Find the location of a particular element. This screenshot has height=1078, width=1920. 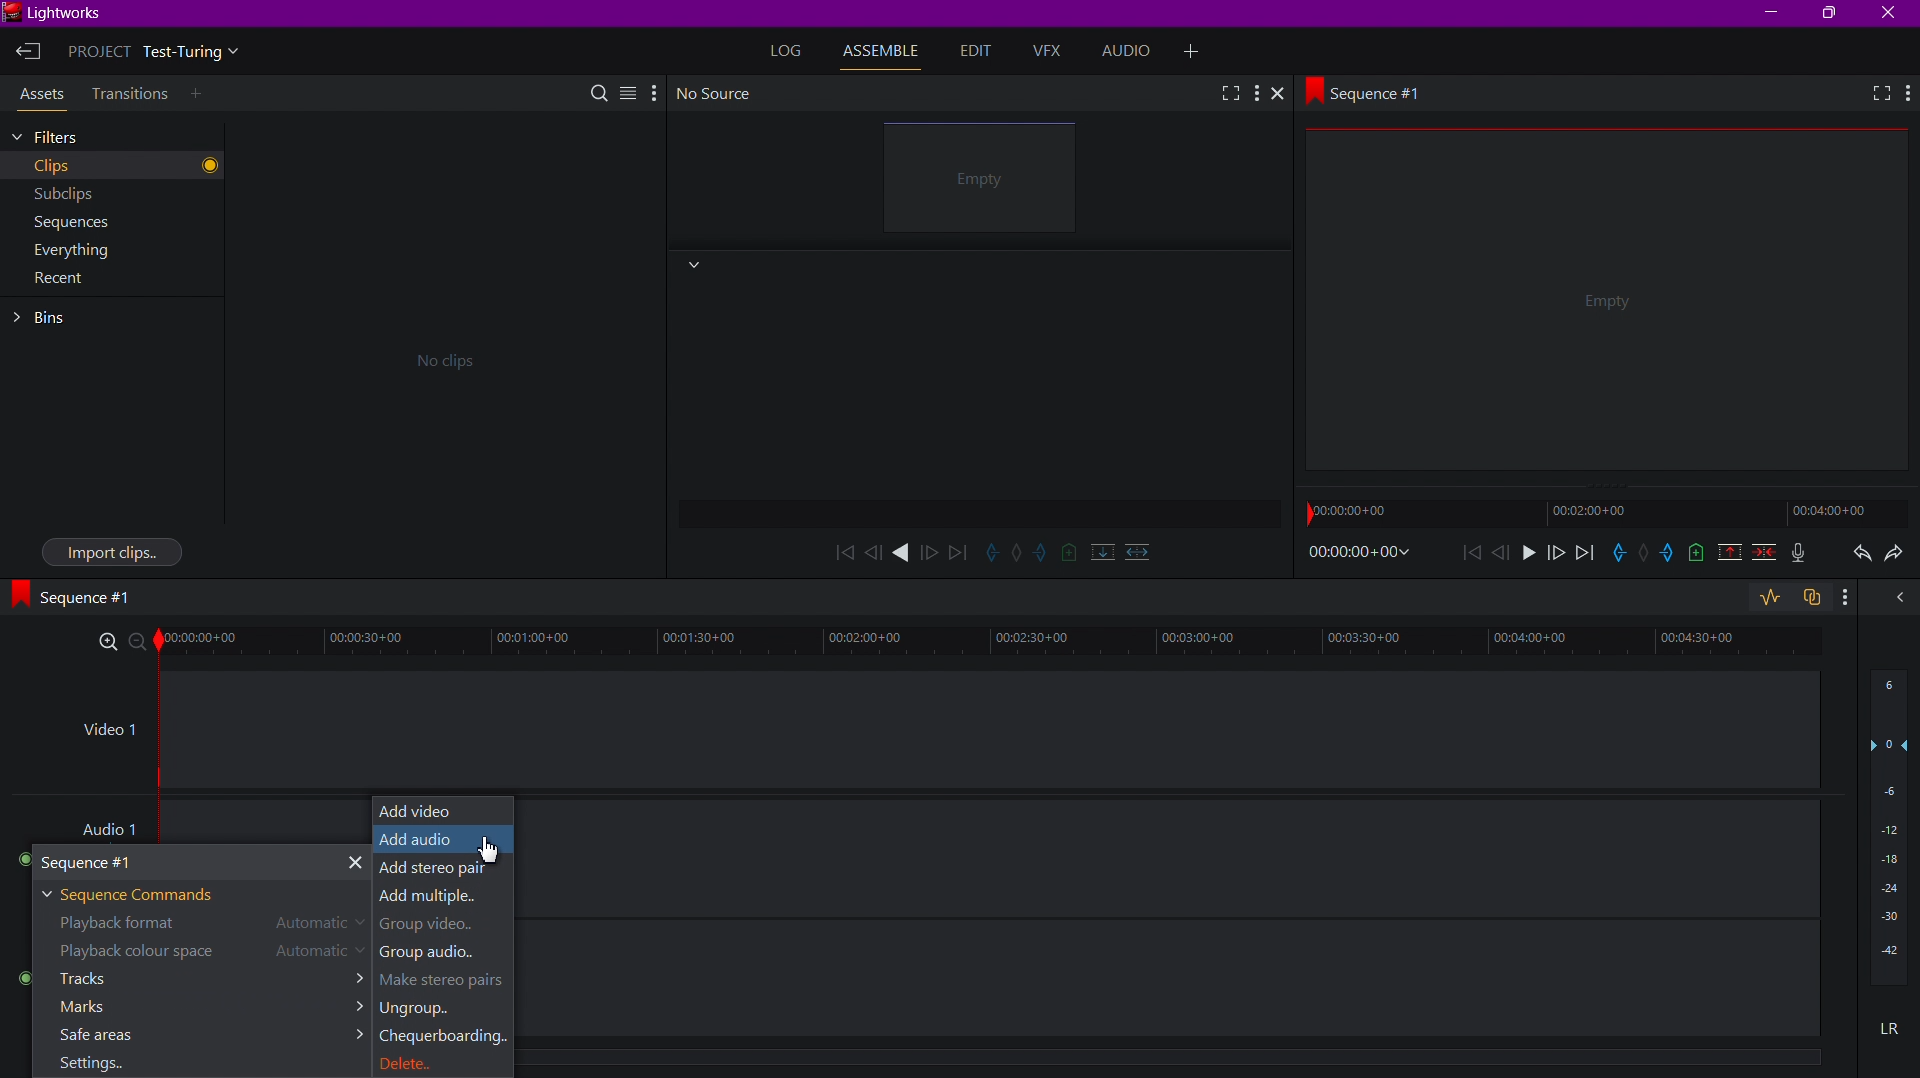

Sequences is located at coordinates (65, 220).